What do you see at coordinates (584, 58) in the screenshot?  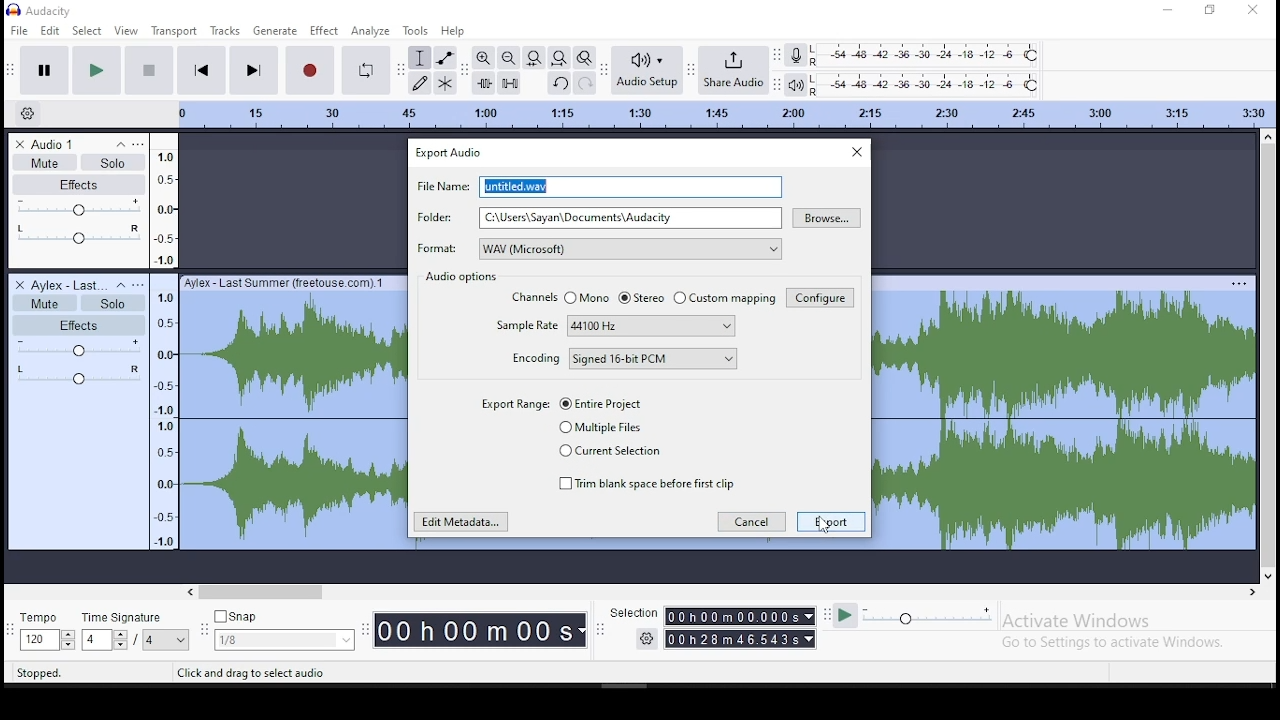 I see `zoom toggle` at bounding box center [584, 58].